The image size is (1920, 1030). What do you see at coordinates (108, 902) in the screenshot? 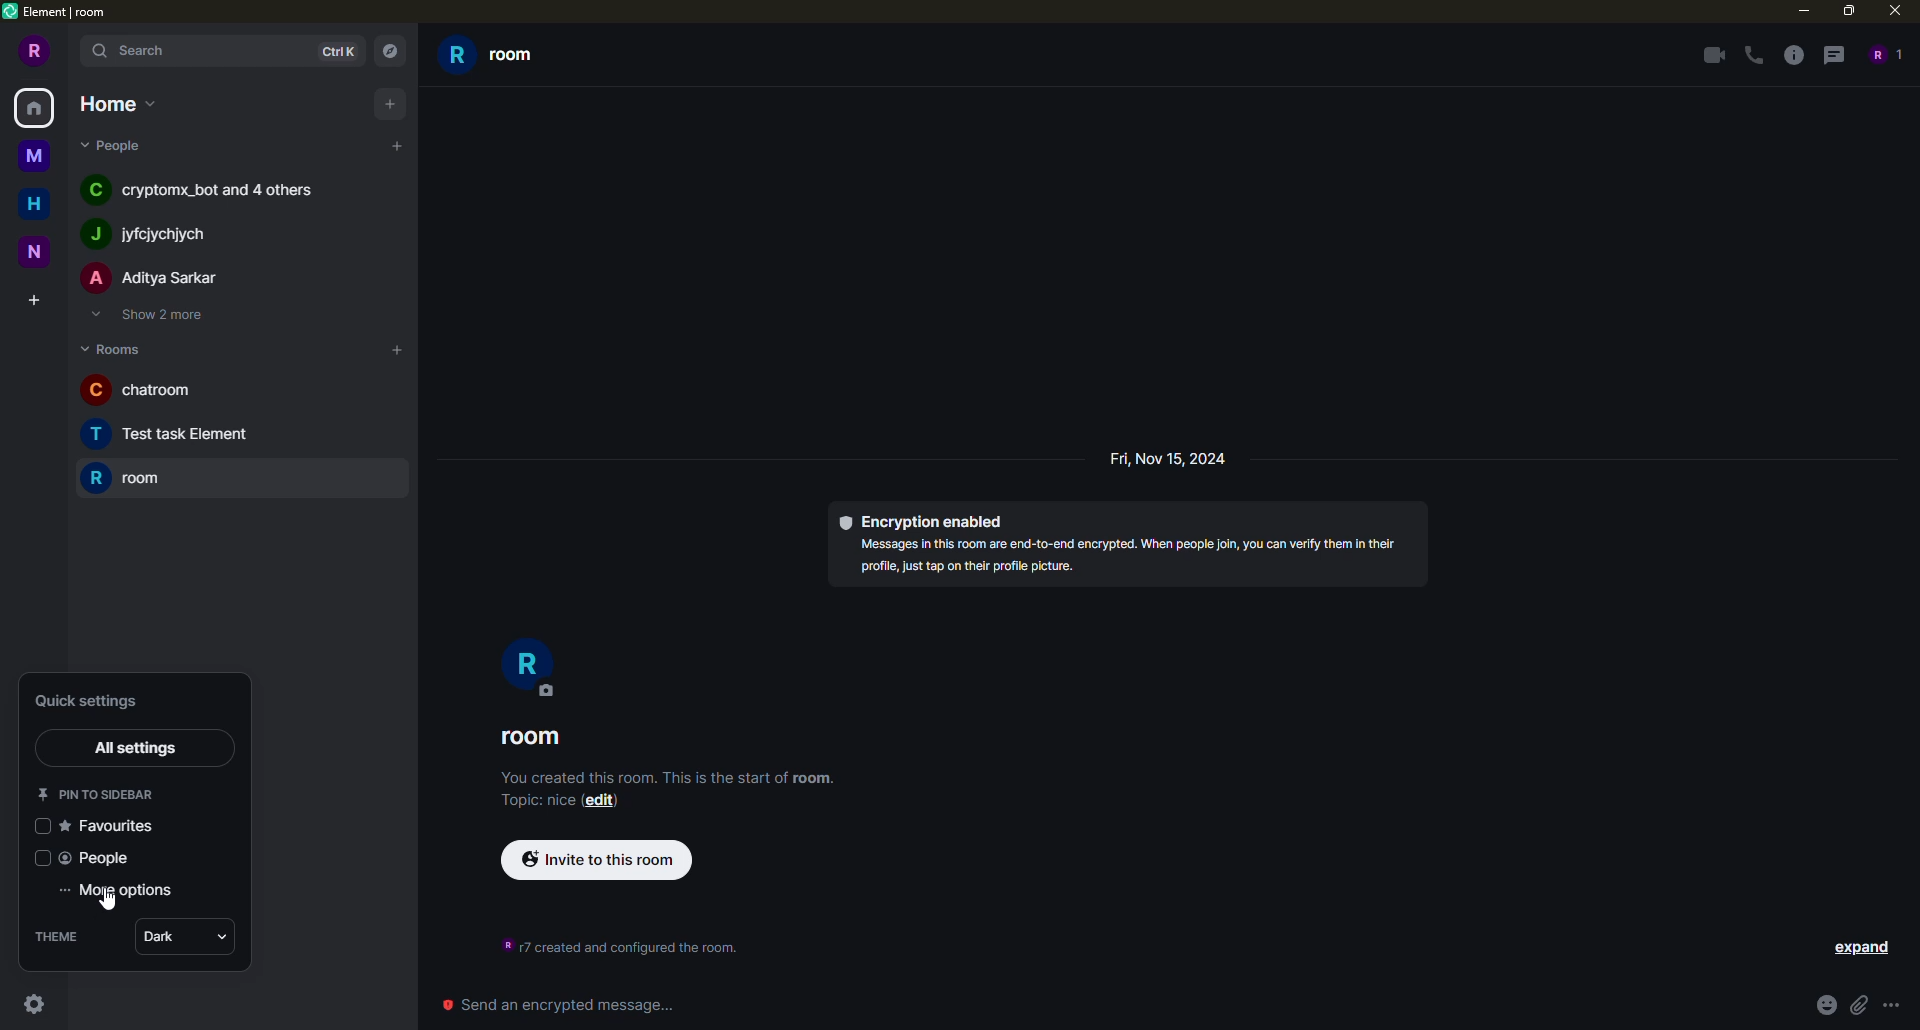
I see `cursor` at bounding box center [108, 902].